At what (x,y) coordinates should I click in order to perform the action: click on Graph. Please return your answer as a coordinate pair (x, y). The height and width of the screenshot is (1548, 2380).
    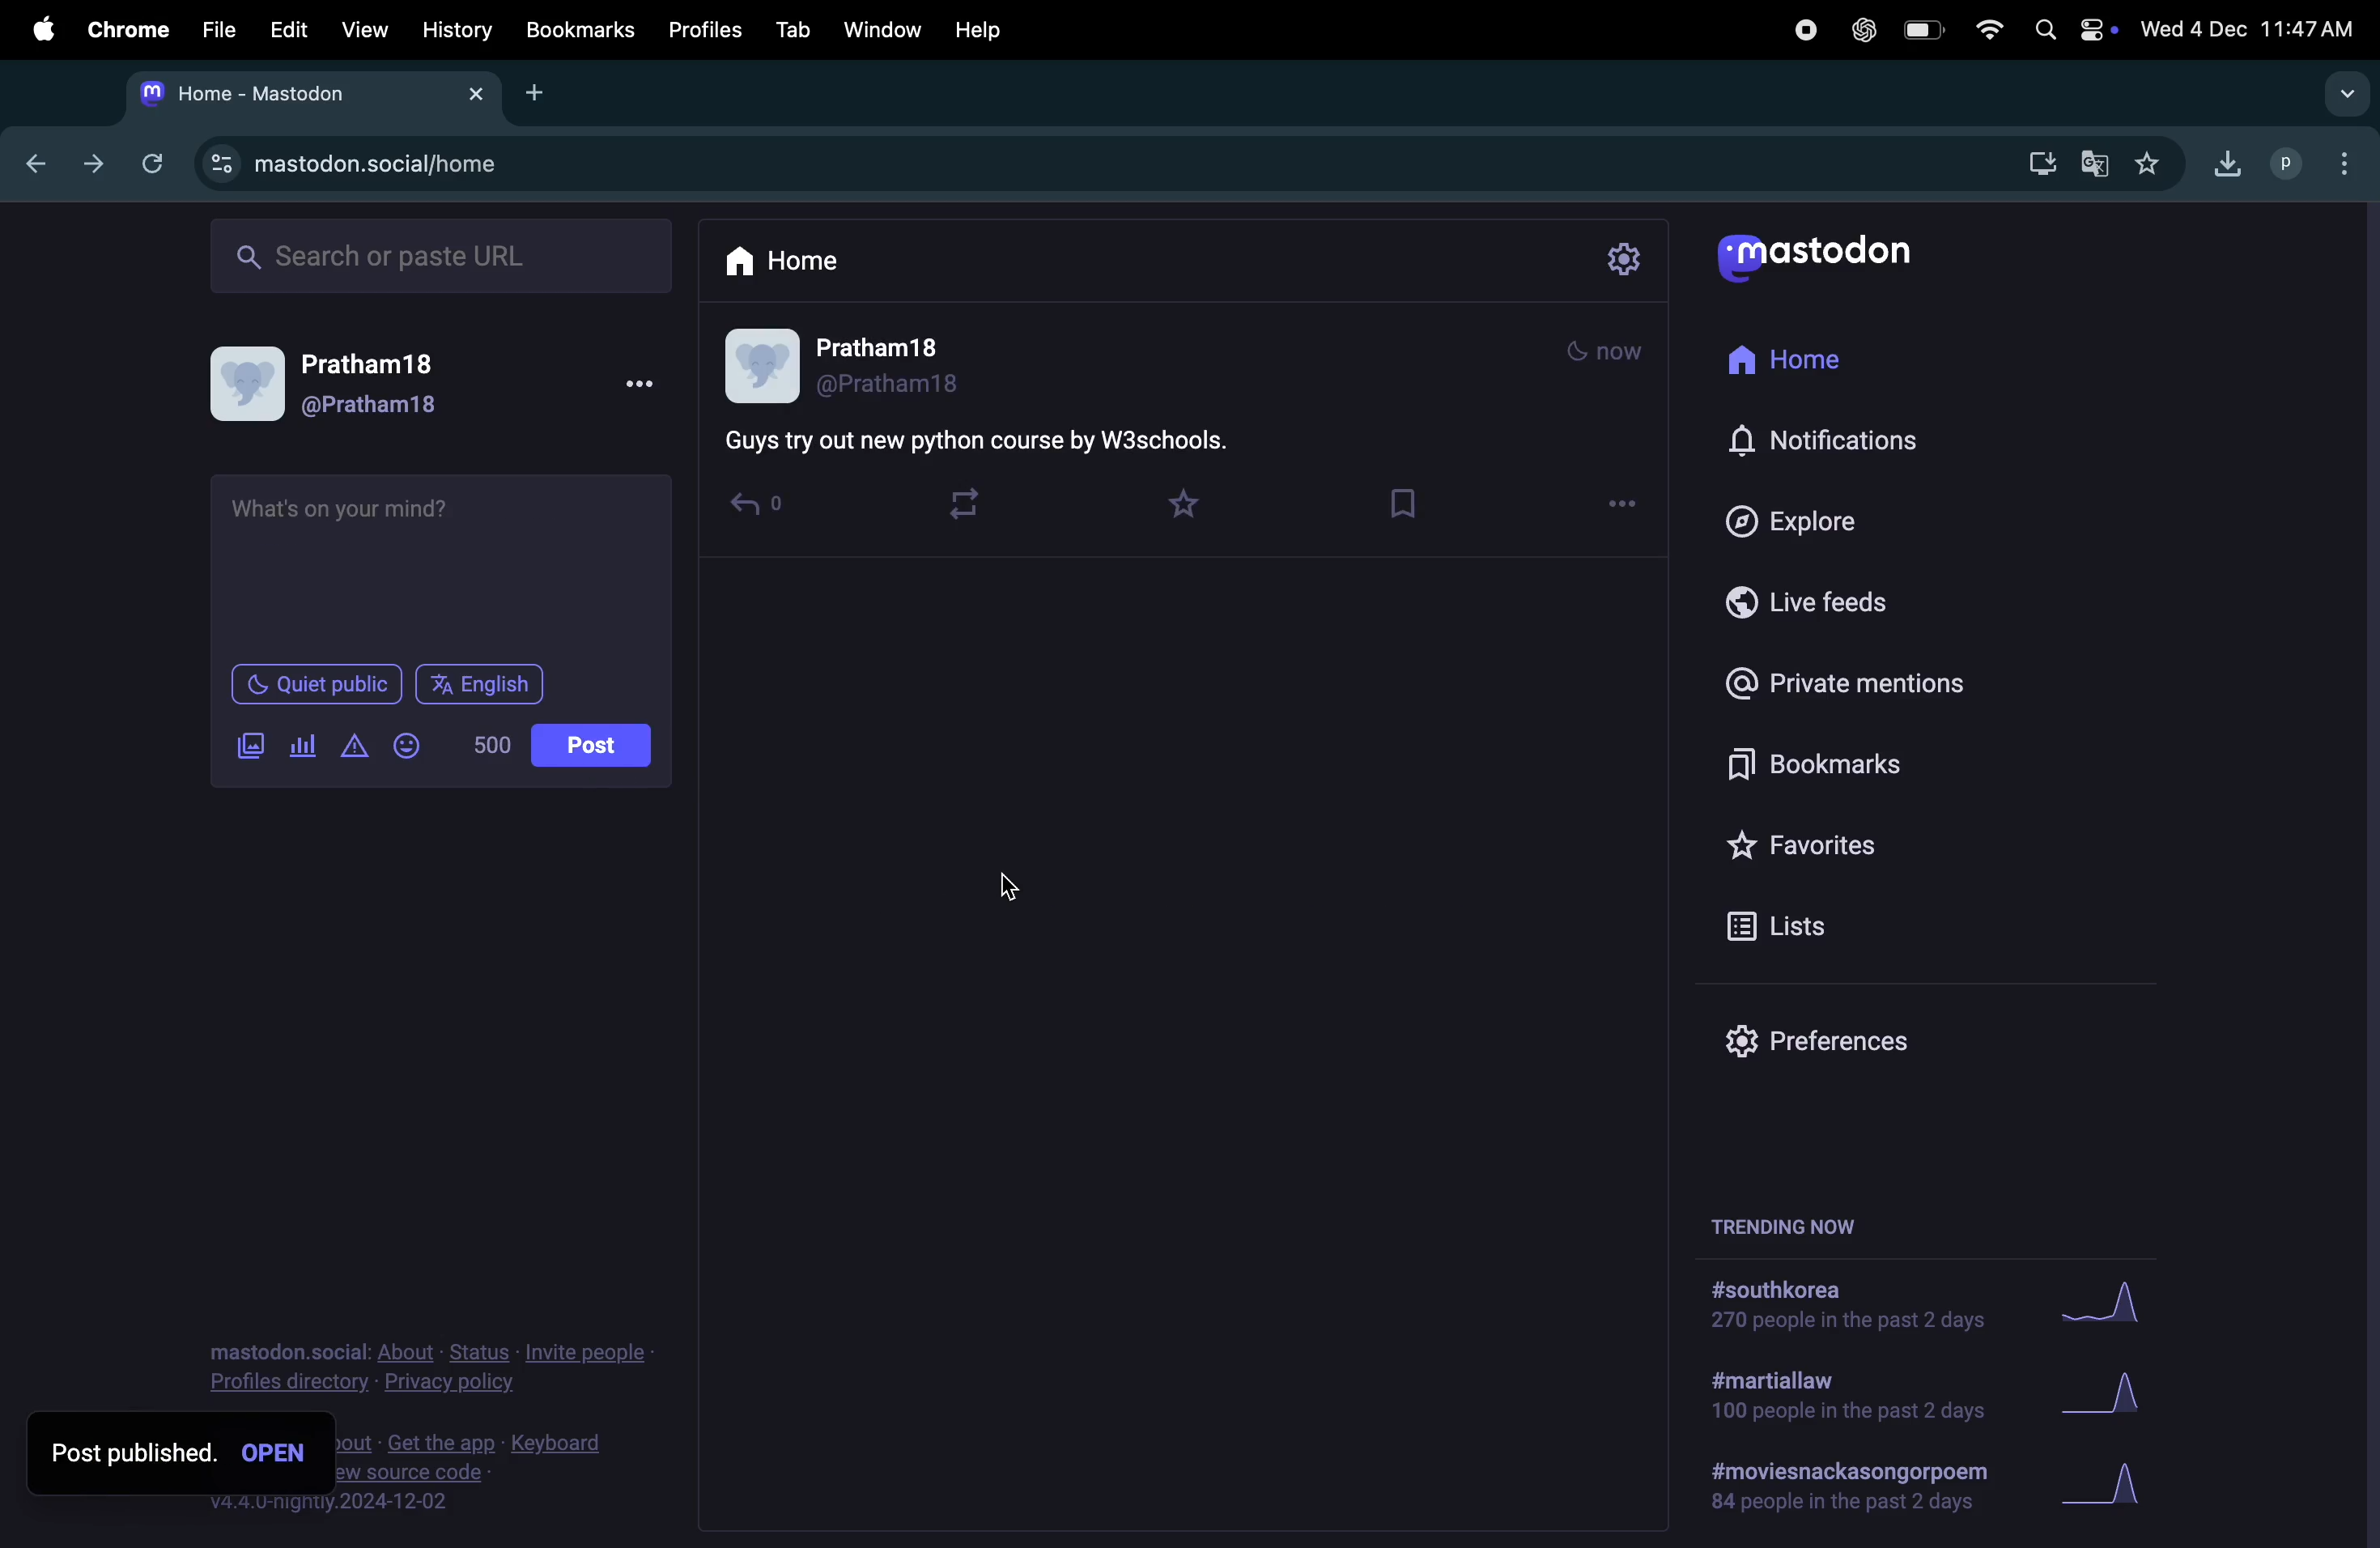
    Looking at the image, I should click on (2110, 1300).